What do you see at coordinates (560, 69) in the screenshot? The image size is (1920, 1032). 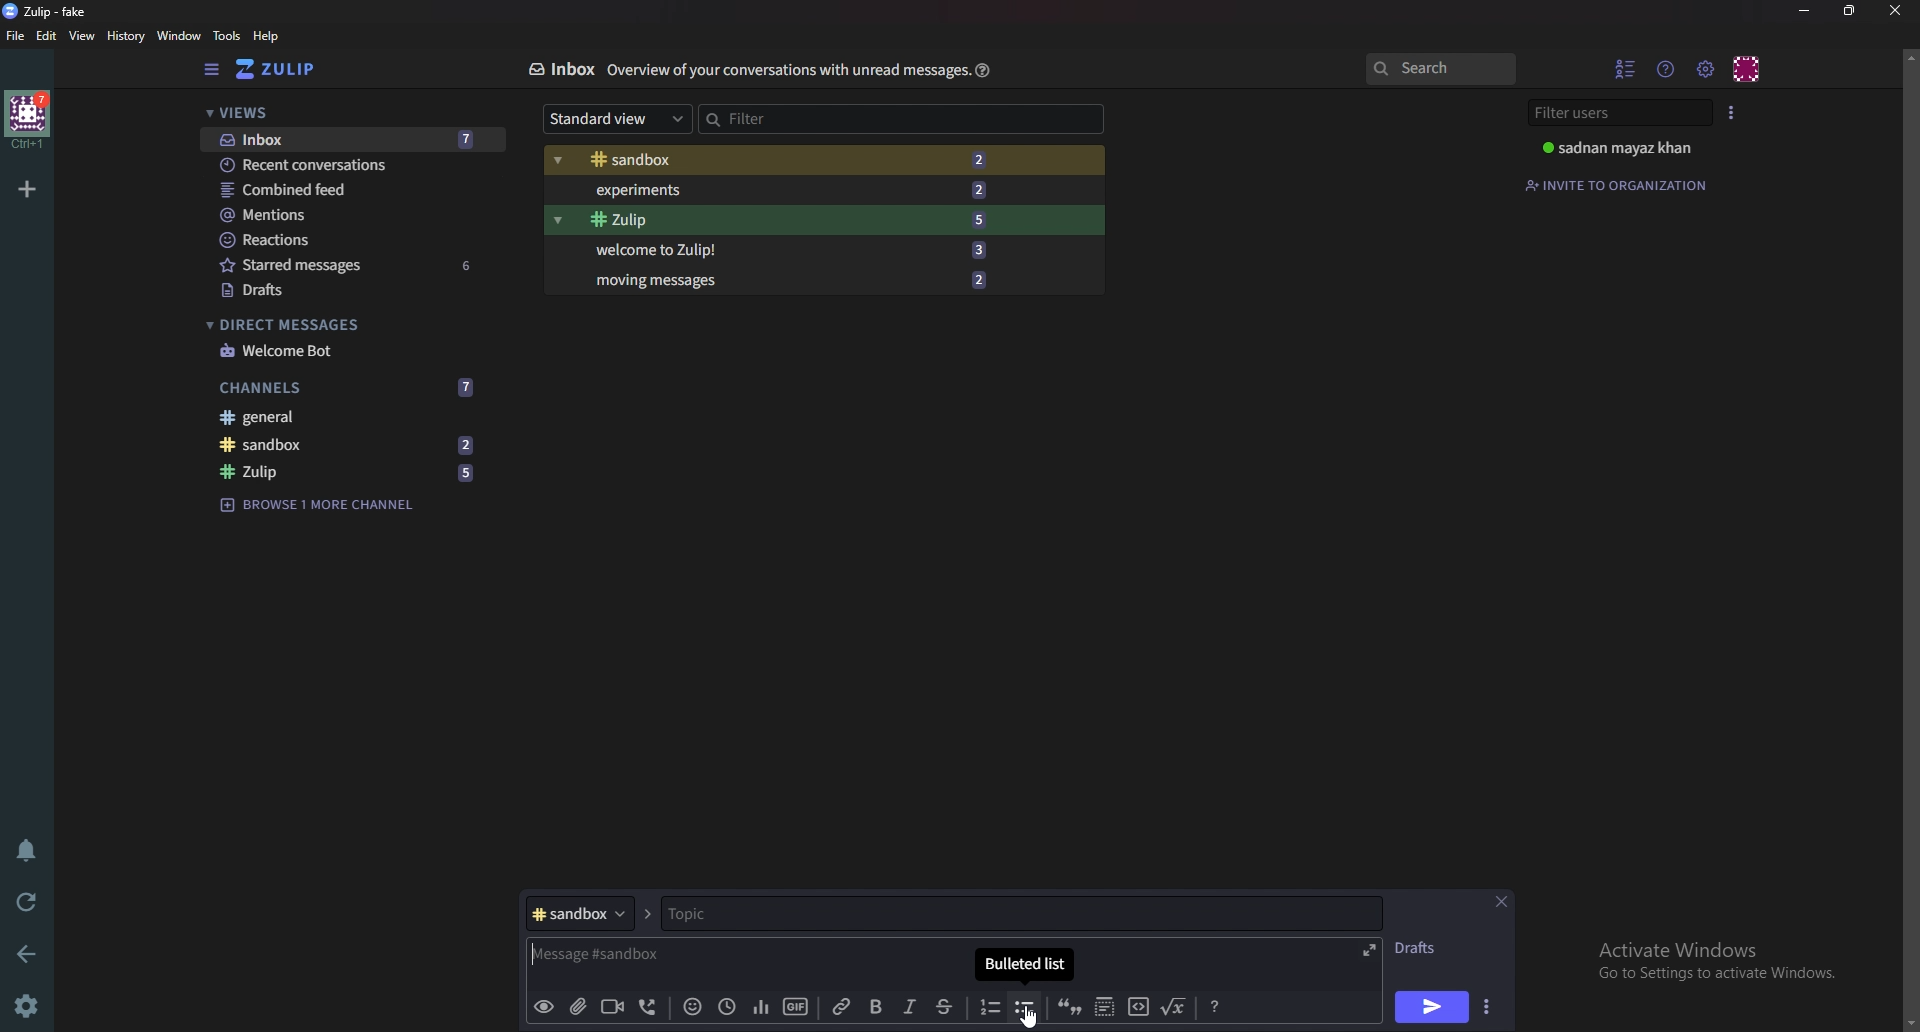 I see `Inbox` at bounding box center [560, 69].